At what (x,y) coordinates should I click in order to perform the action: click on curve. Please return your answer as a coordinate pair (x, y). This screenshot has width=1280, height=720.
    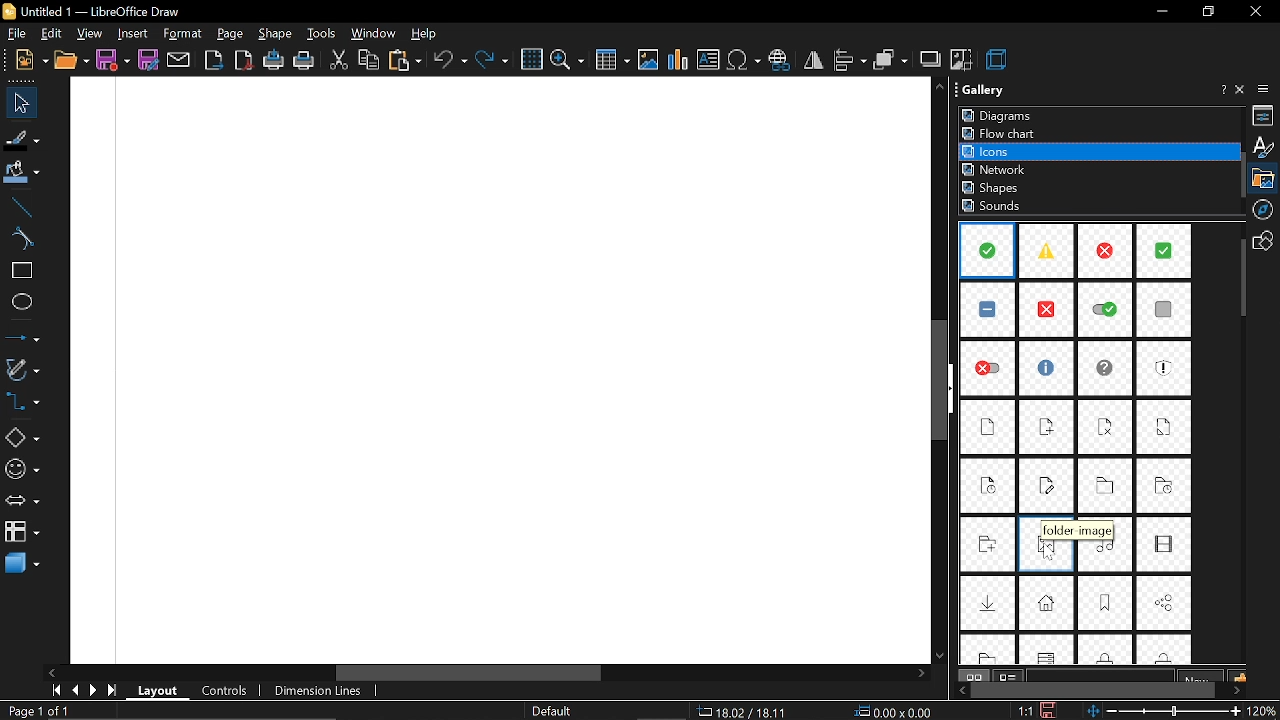
    Looking at the image, I should click on (17, 239).